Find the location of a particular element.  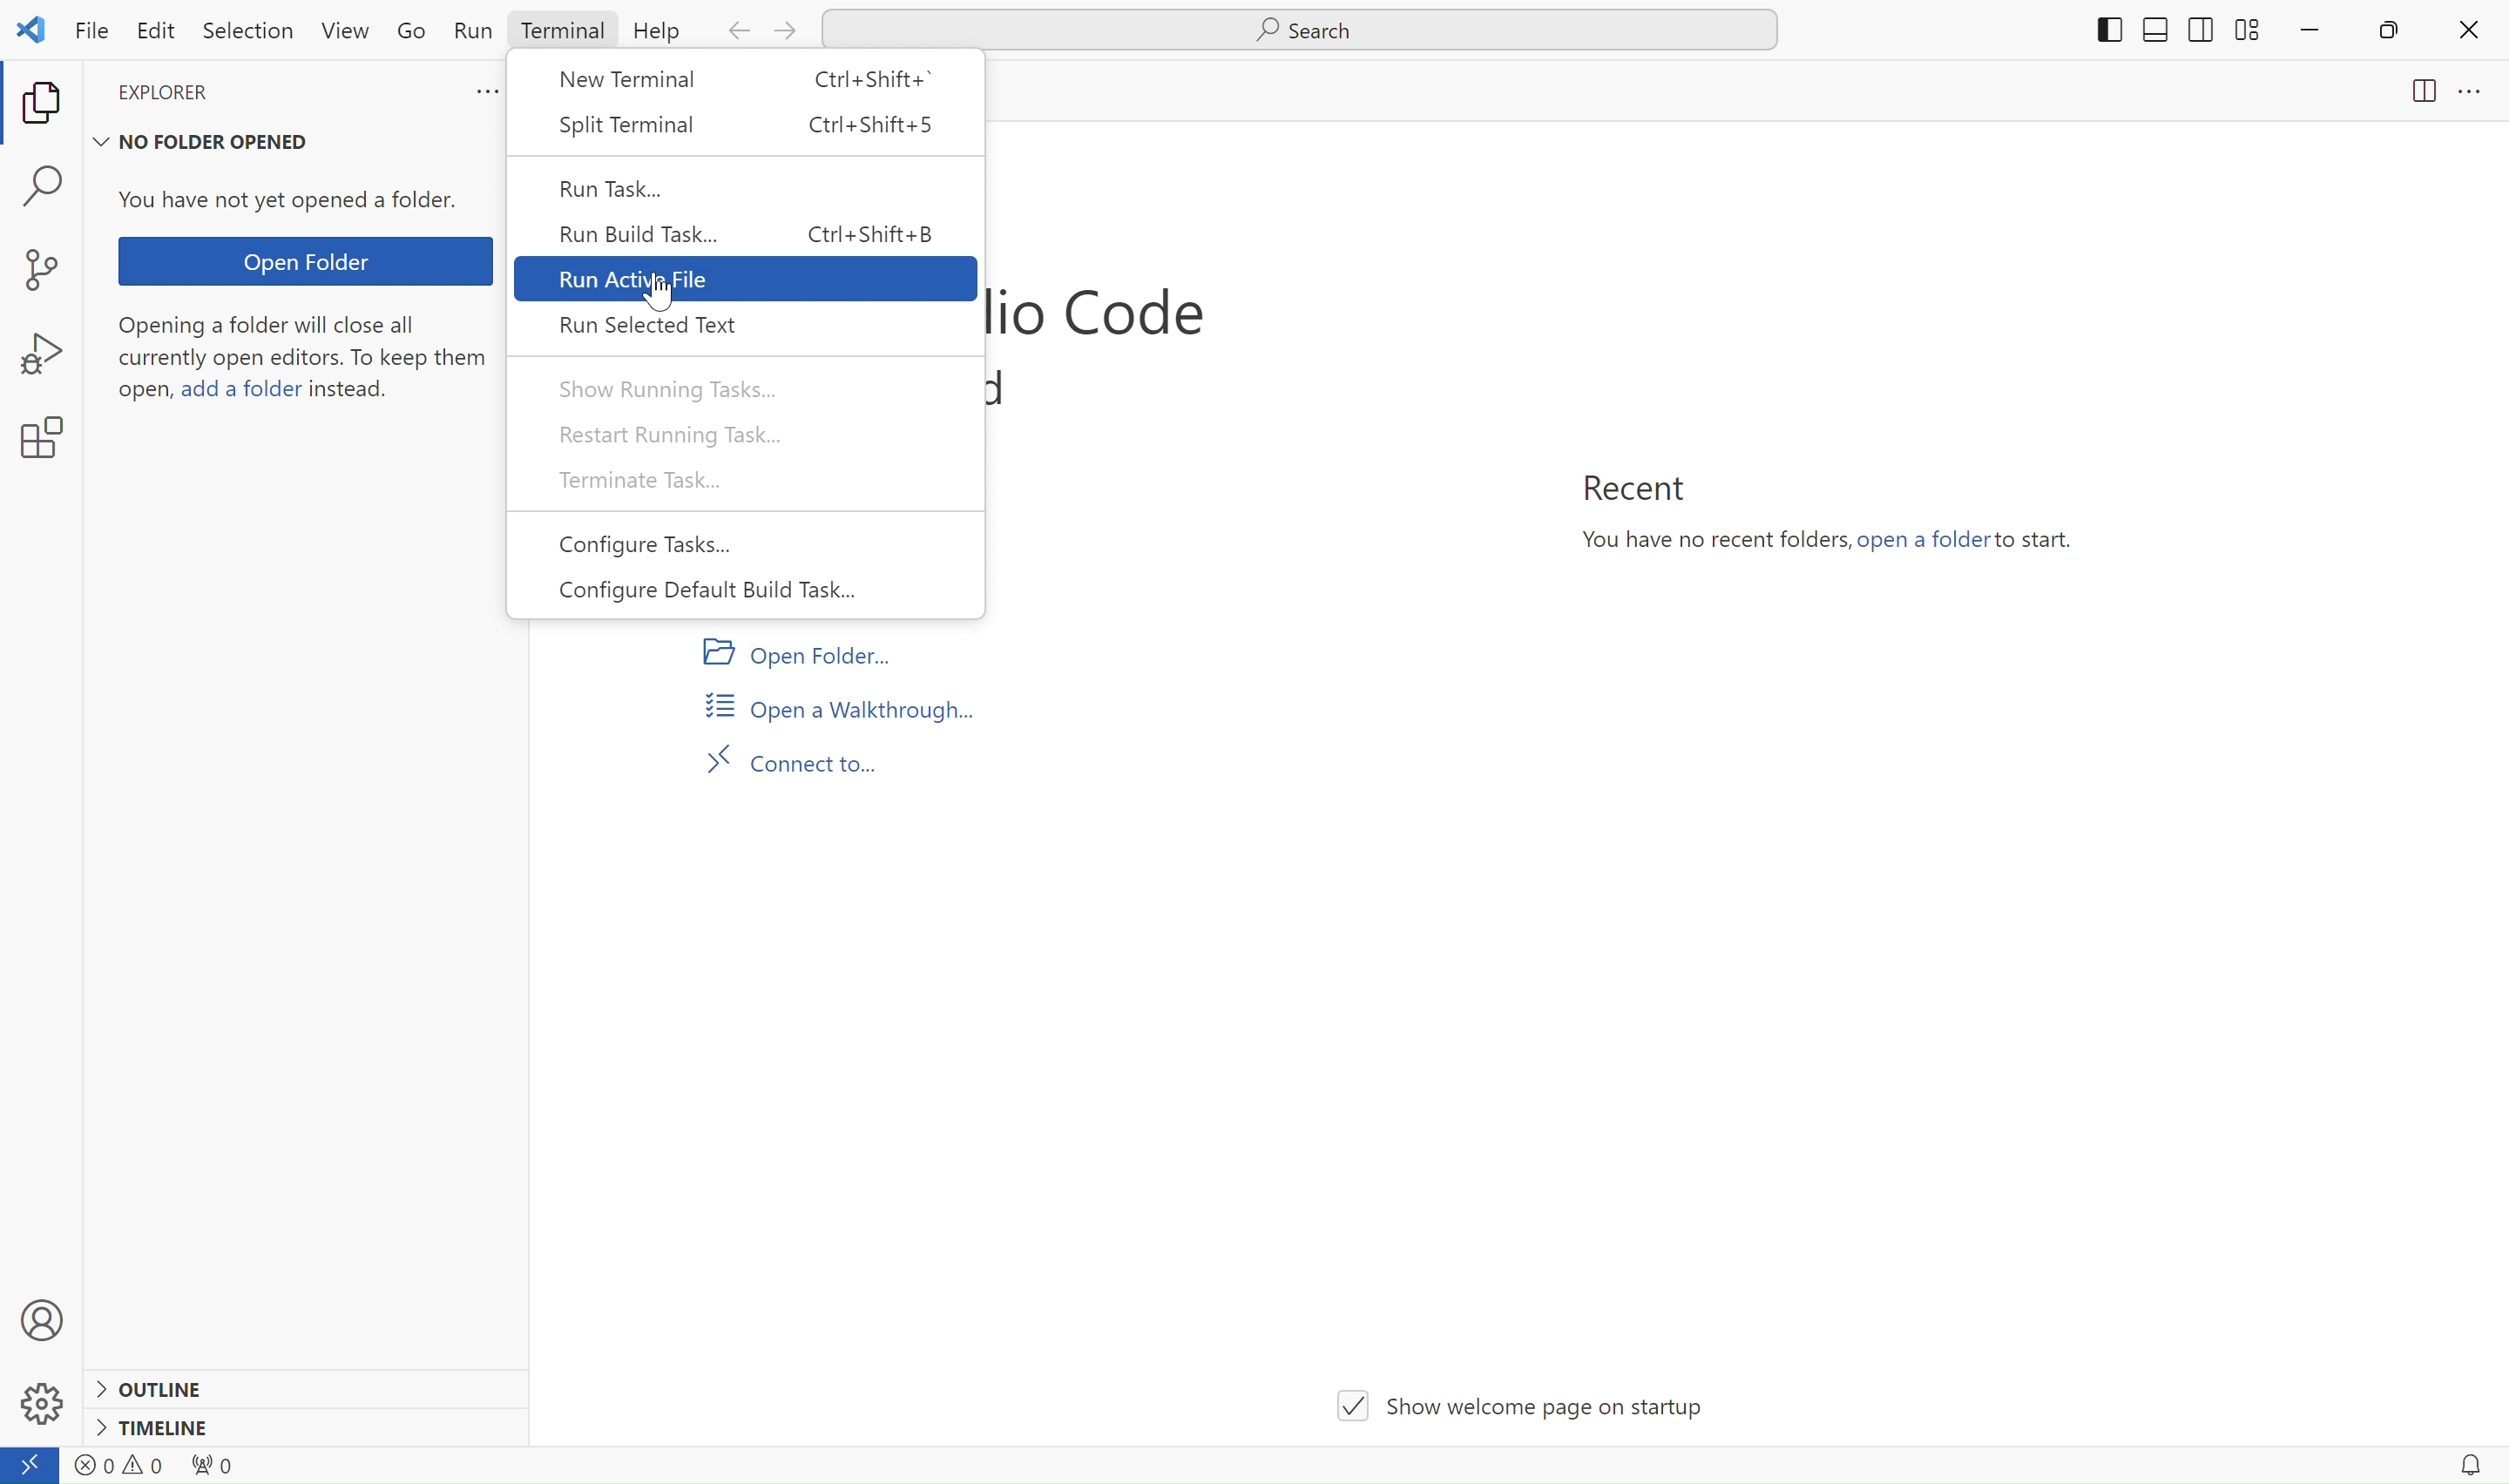

run task is located at coordinates (746, 187).